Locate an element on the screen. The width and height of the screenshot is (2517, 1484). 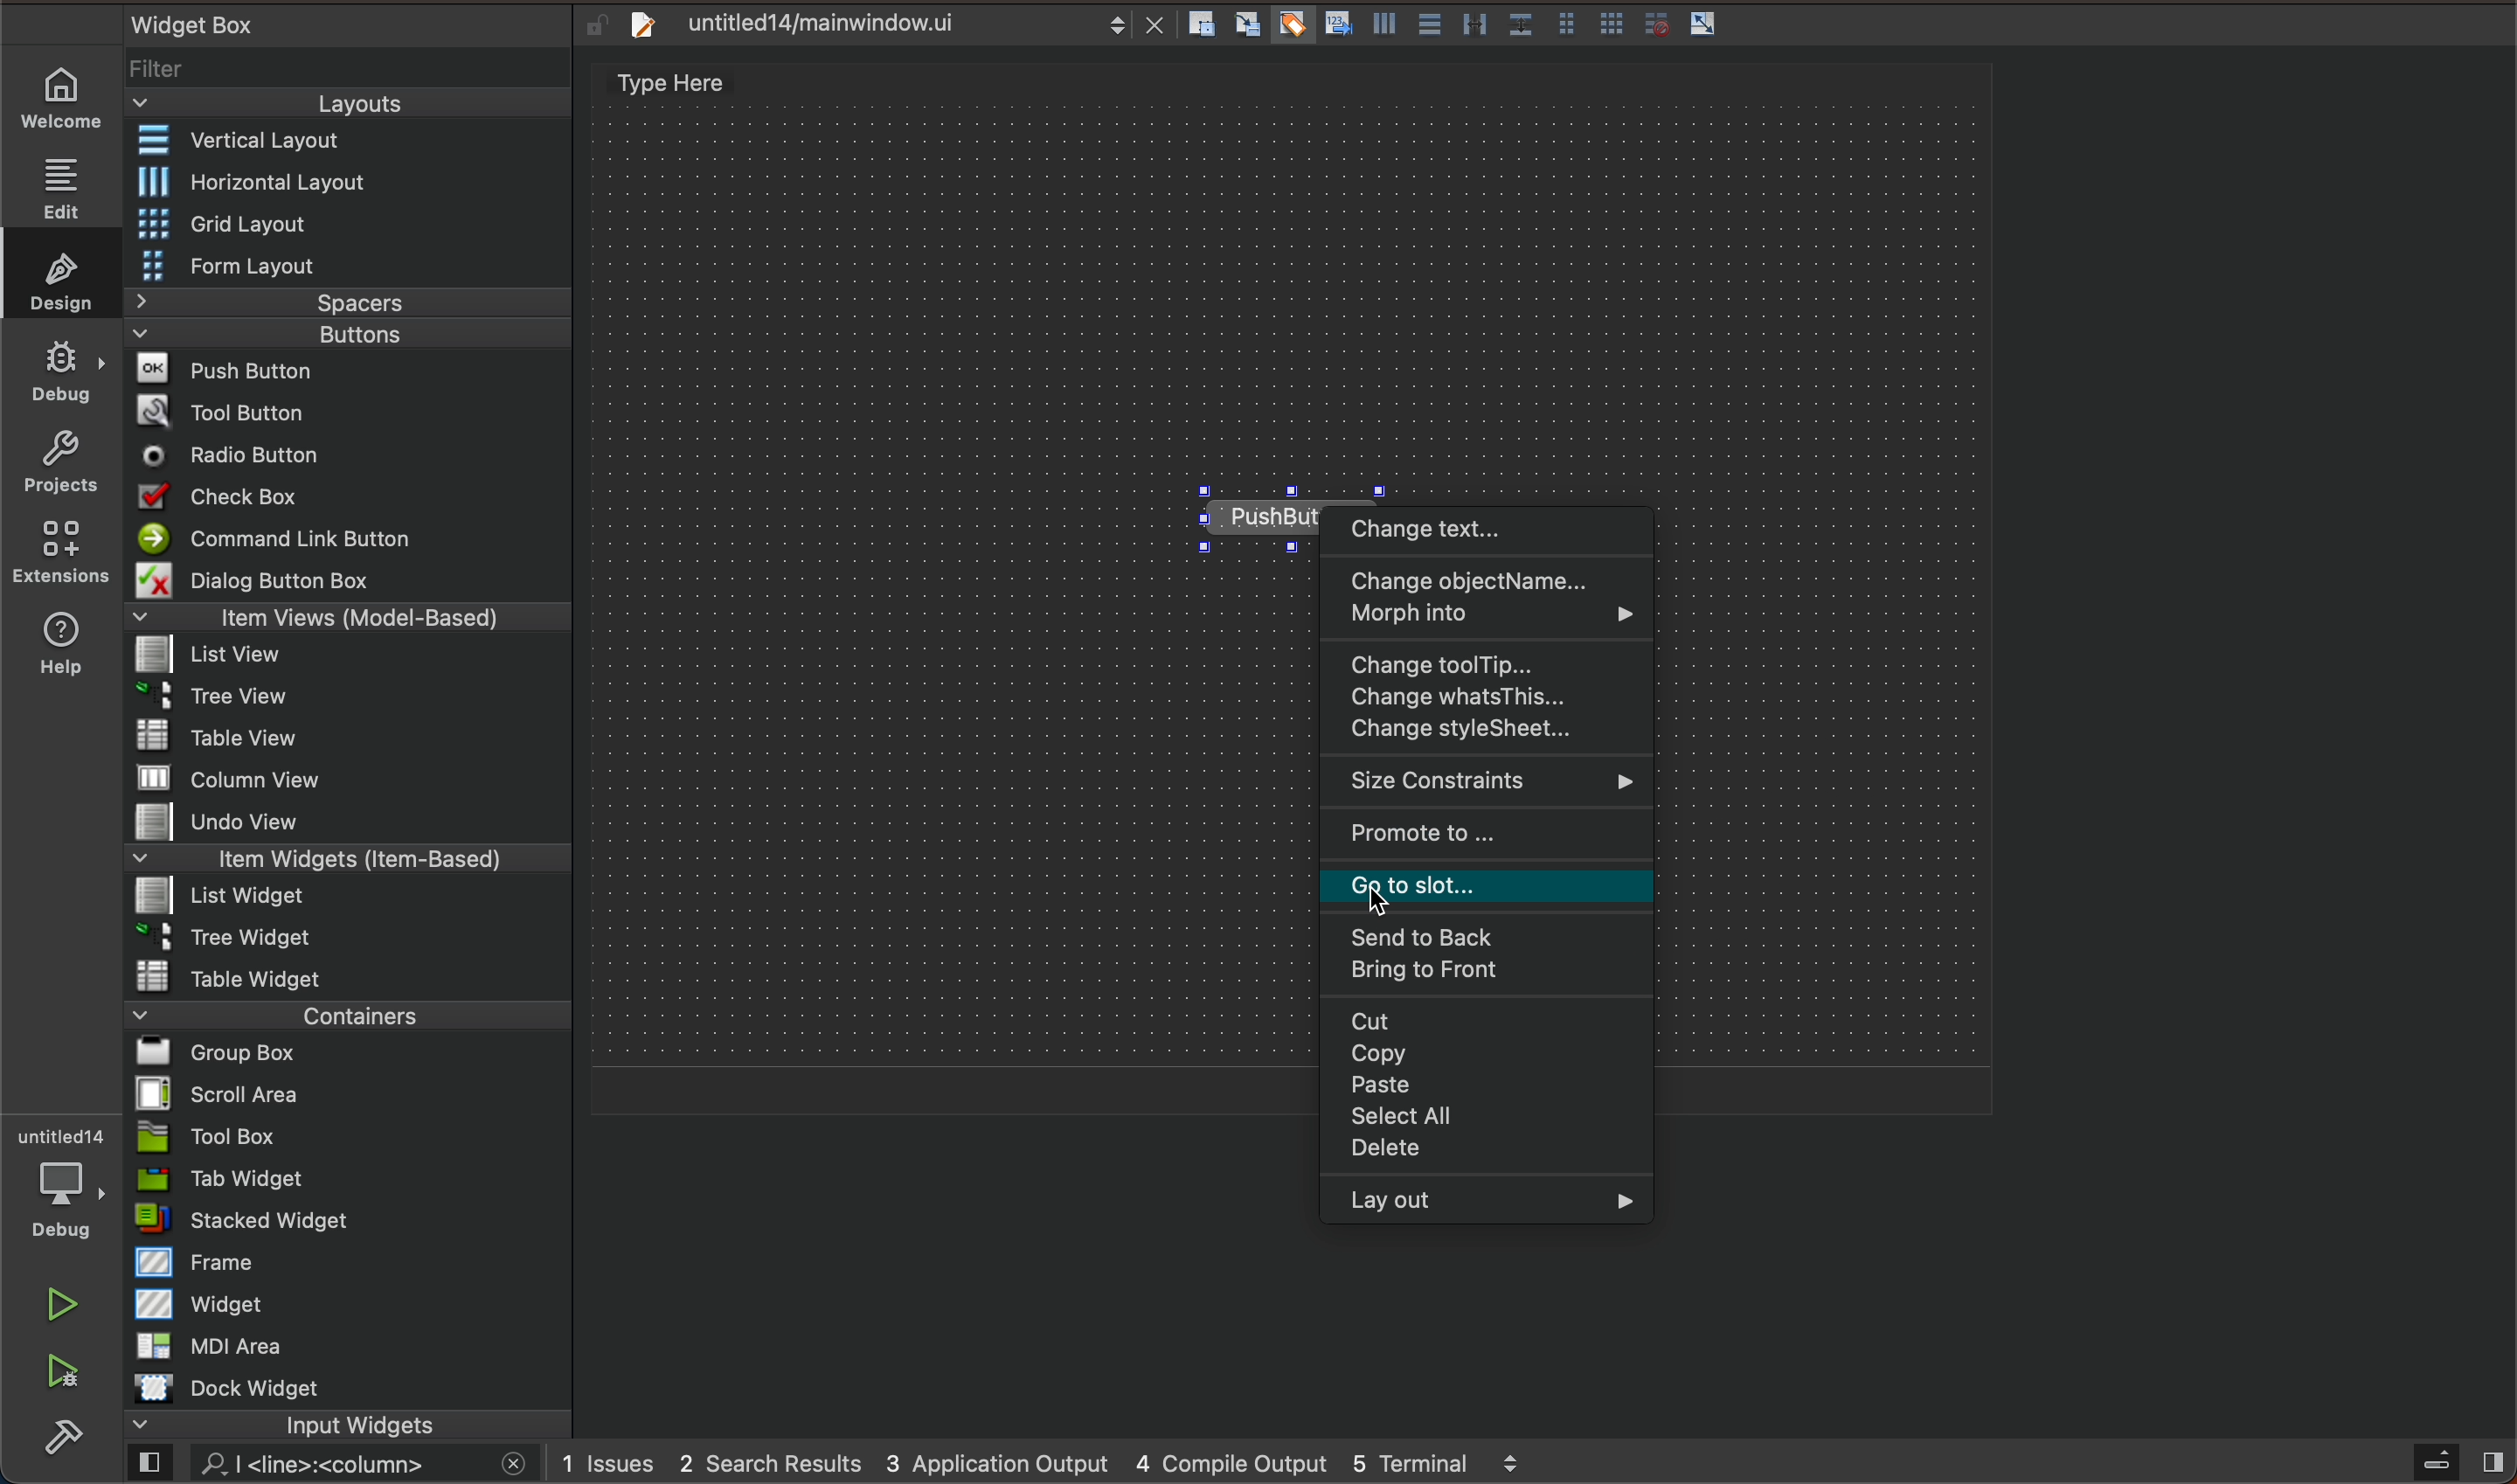
change text is located at coordinates (1489, 530).